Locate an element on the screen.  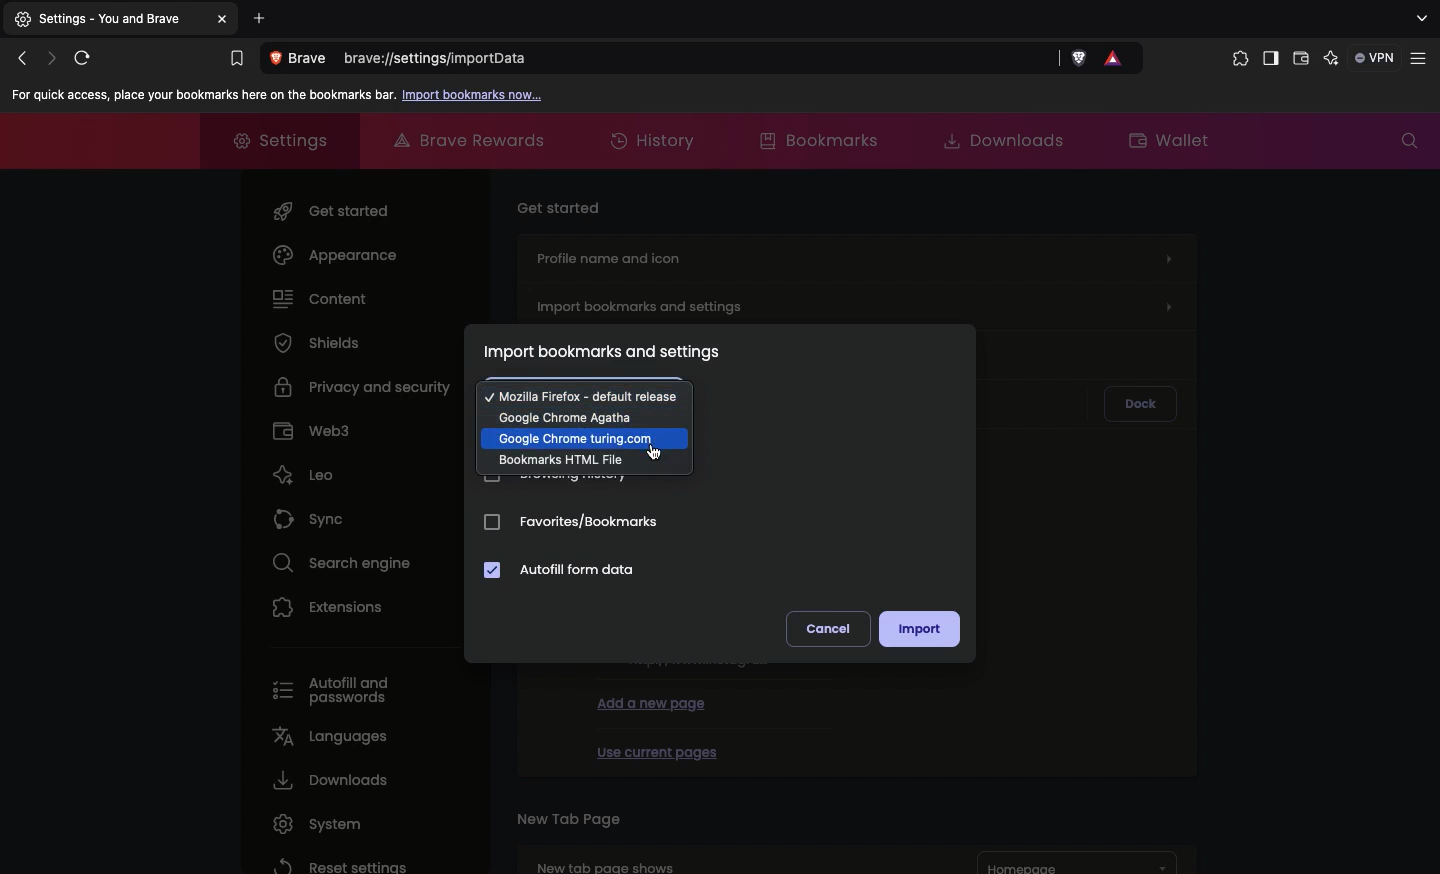
Favorites/bookmarks is located at coordinates (571, 525).